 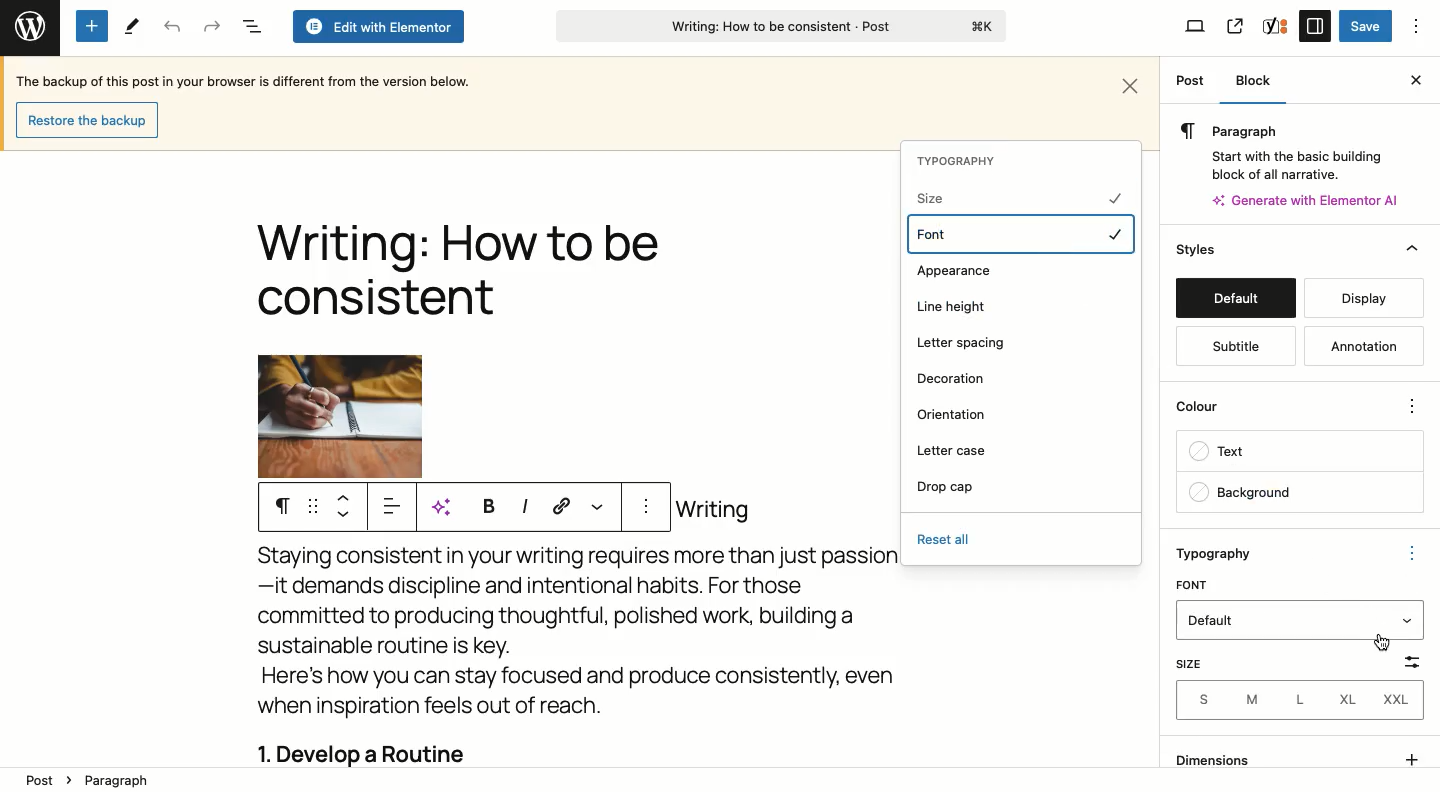 What do you see at coordinates (1296, 757) in the screenshot?
I see `Dimensions` at bounding box center [1296, 757].